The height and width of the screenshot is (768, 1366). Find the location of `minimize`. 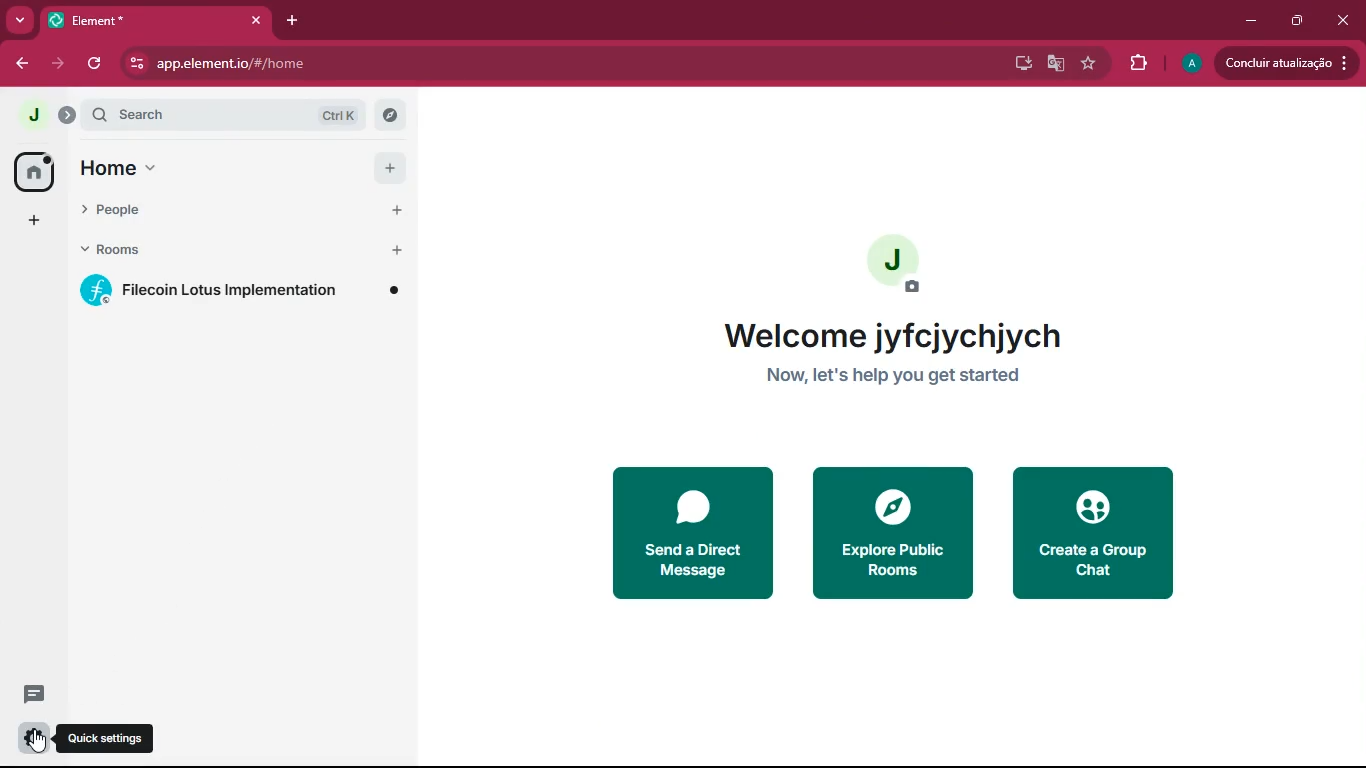

minimize is located at coordinates (1251, 21).